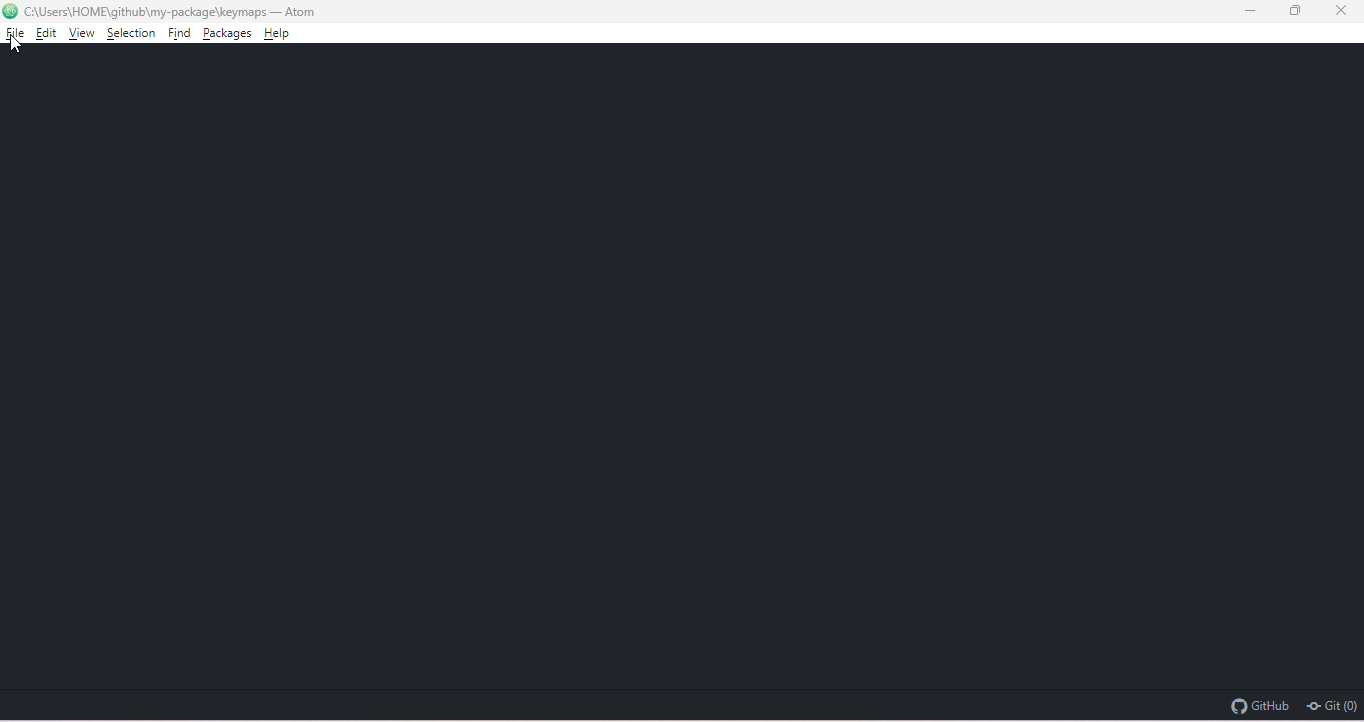  What do you see at coordinates (9, 12) in the screenshot?
I see `atom logo` at bounding box center [9, 12].